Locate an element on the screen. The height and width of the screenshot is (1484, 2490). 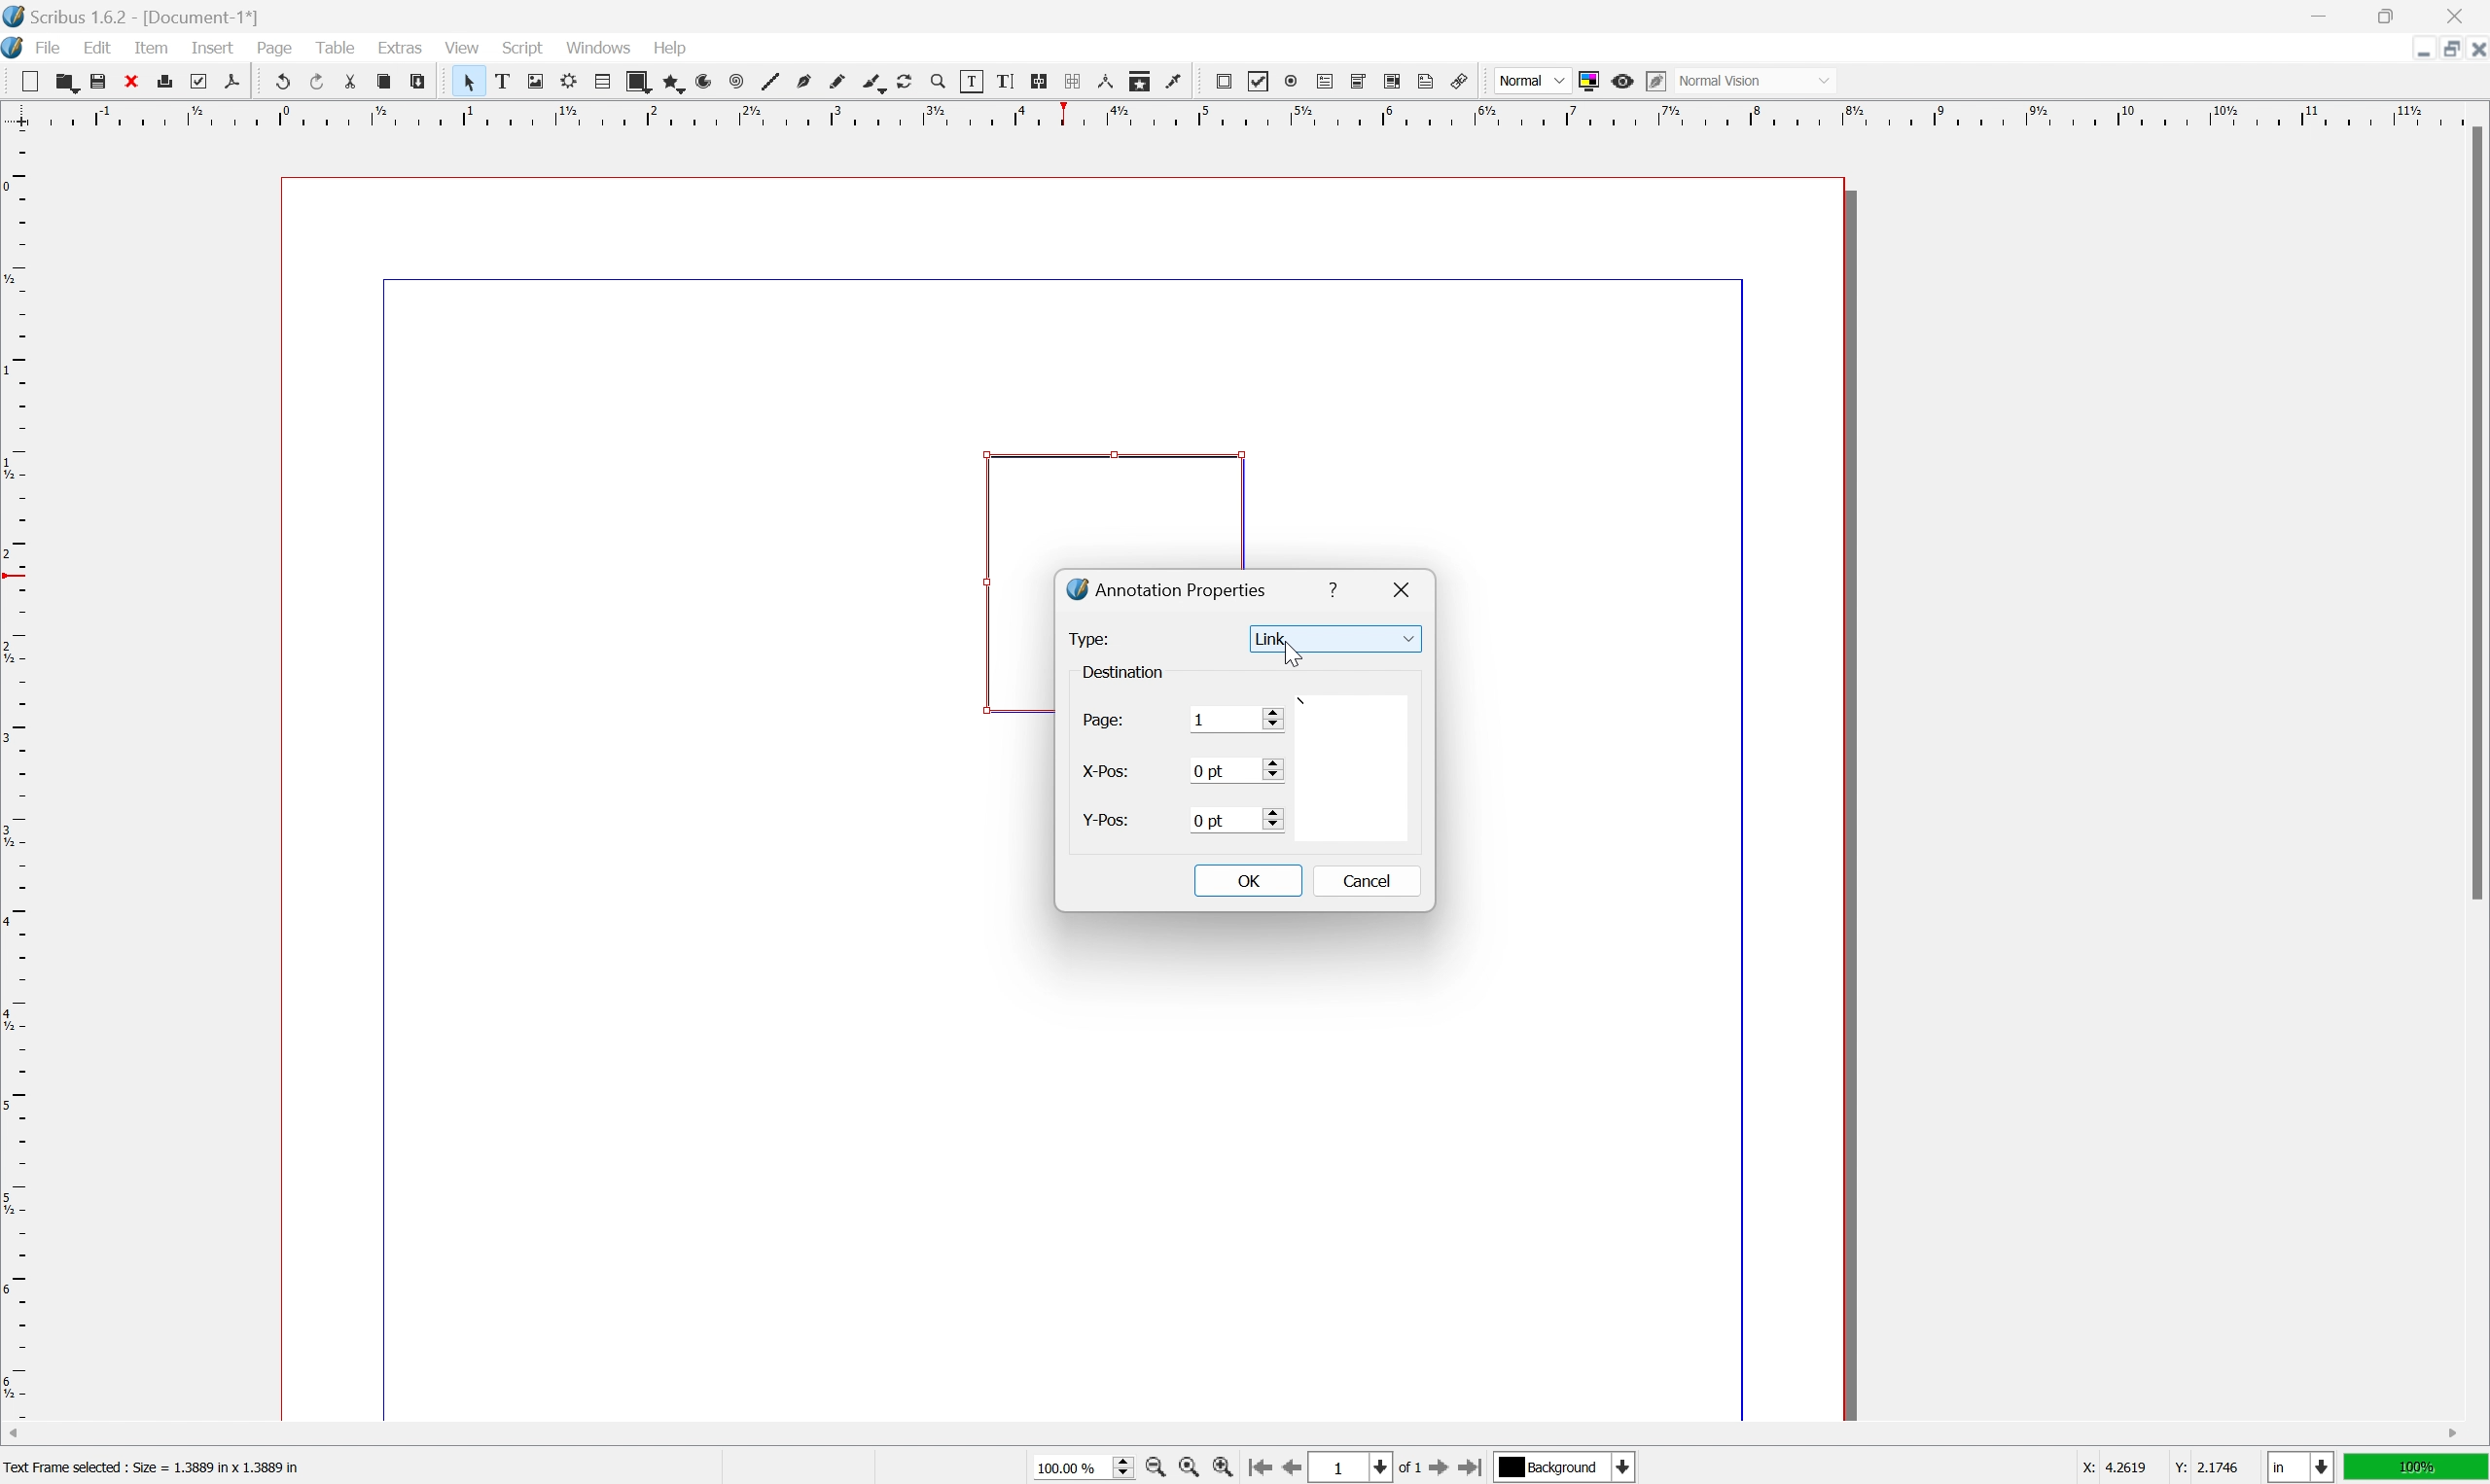
table is located at coordinates (334, 45).